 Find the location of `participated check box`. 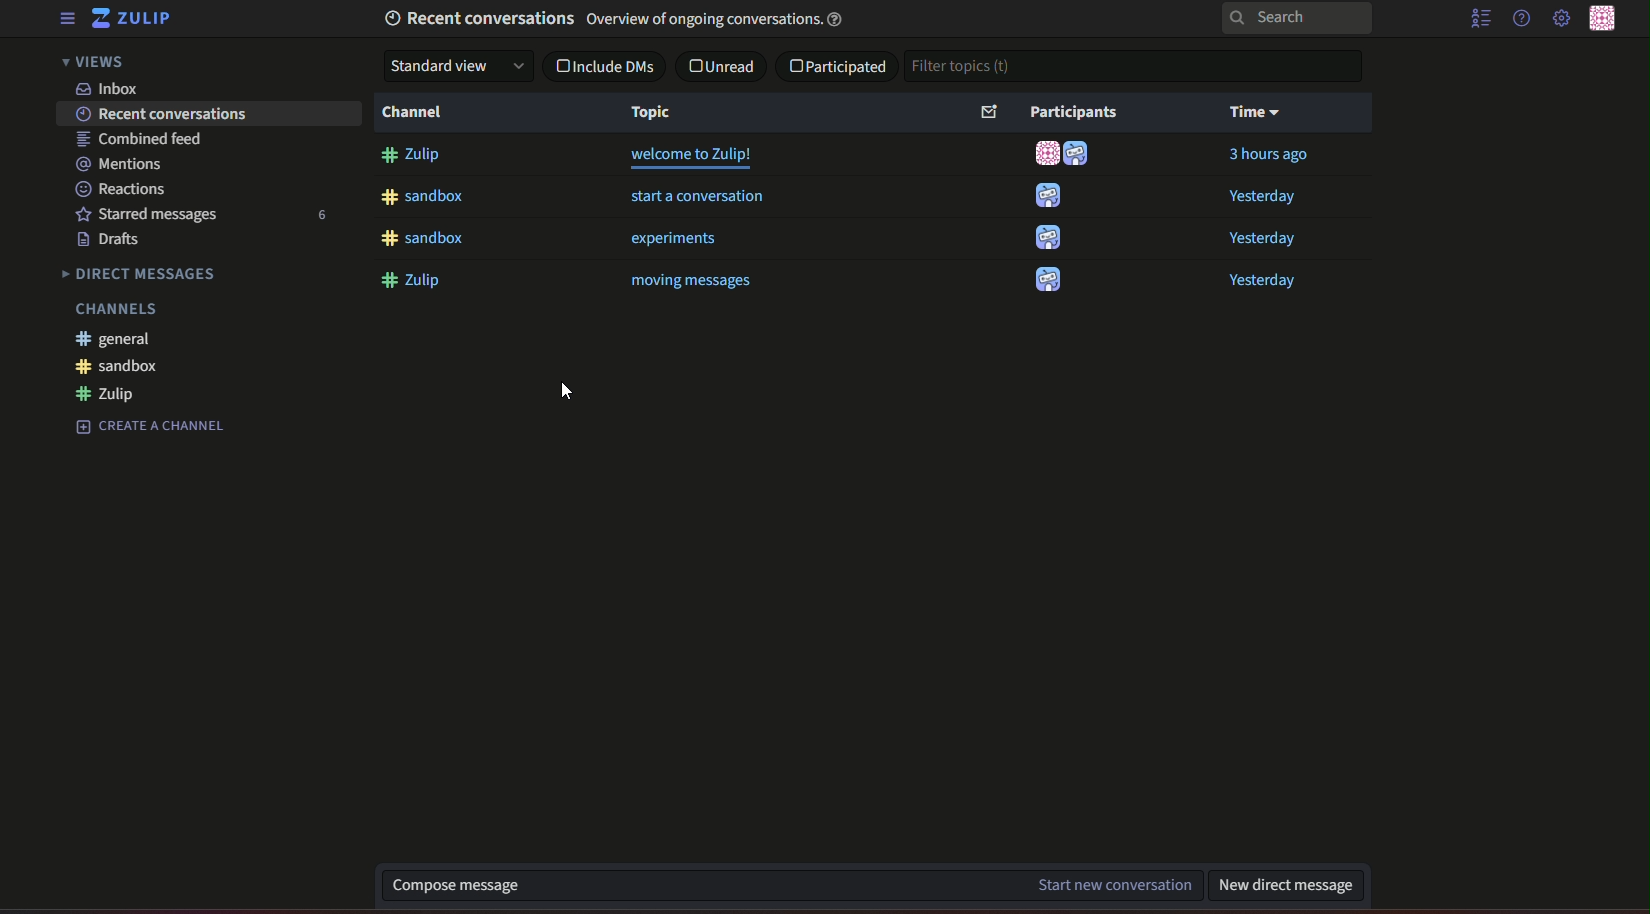

participated check box is located at coordinates (837, 67).